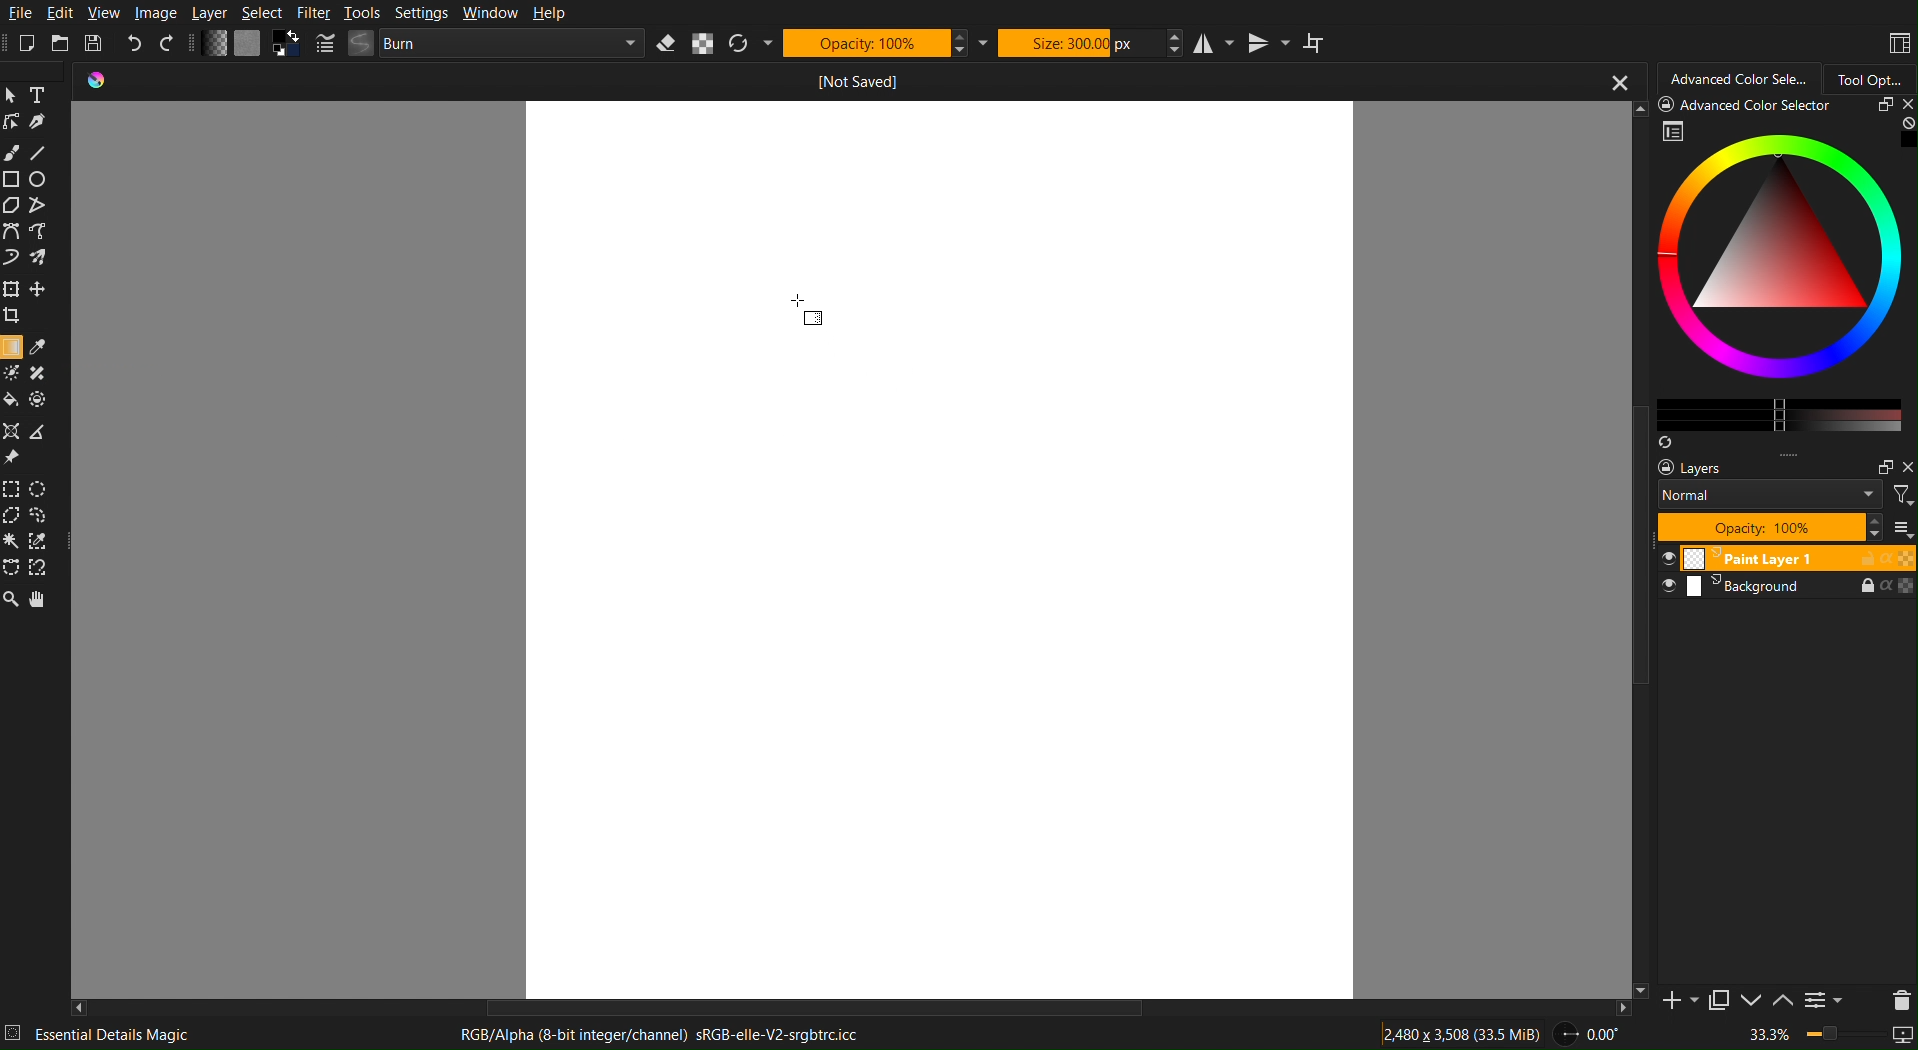  What do you see at coordinates (30, 300) in the screenshot?
I see `Move Tools` at bounding box center [30, 300].